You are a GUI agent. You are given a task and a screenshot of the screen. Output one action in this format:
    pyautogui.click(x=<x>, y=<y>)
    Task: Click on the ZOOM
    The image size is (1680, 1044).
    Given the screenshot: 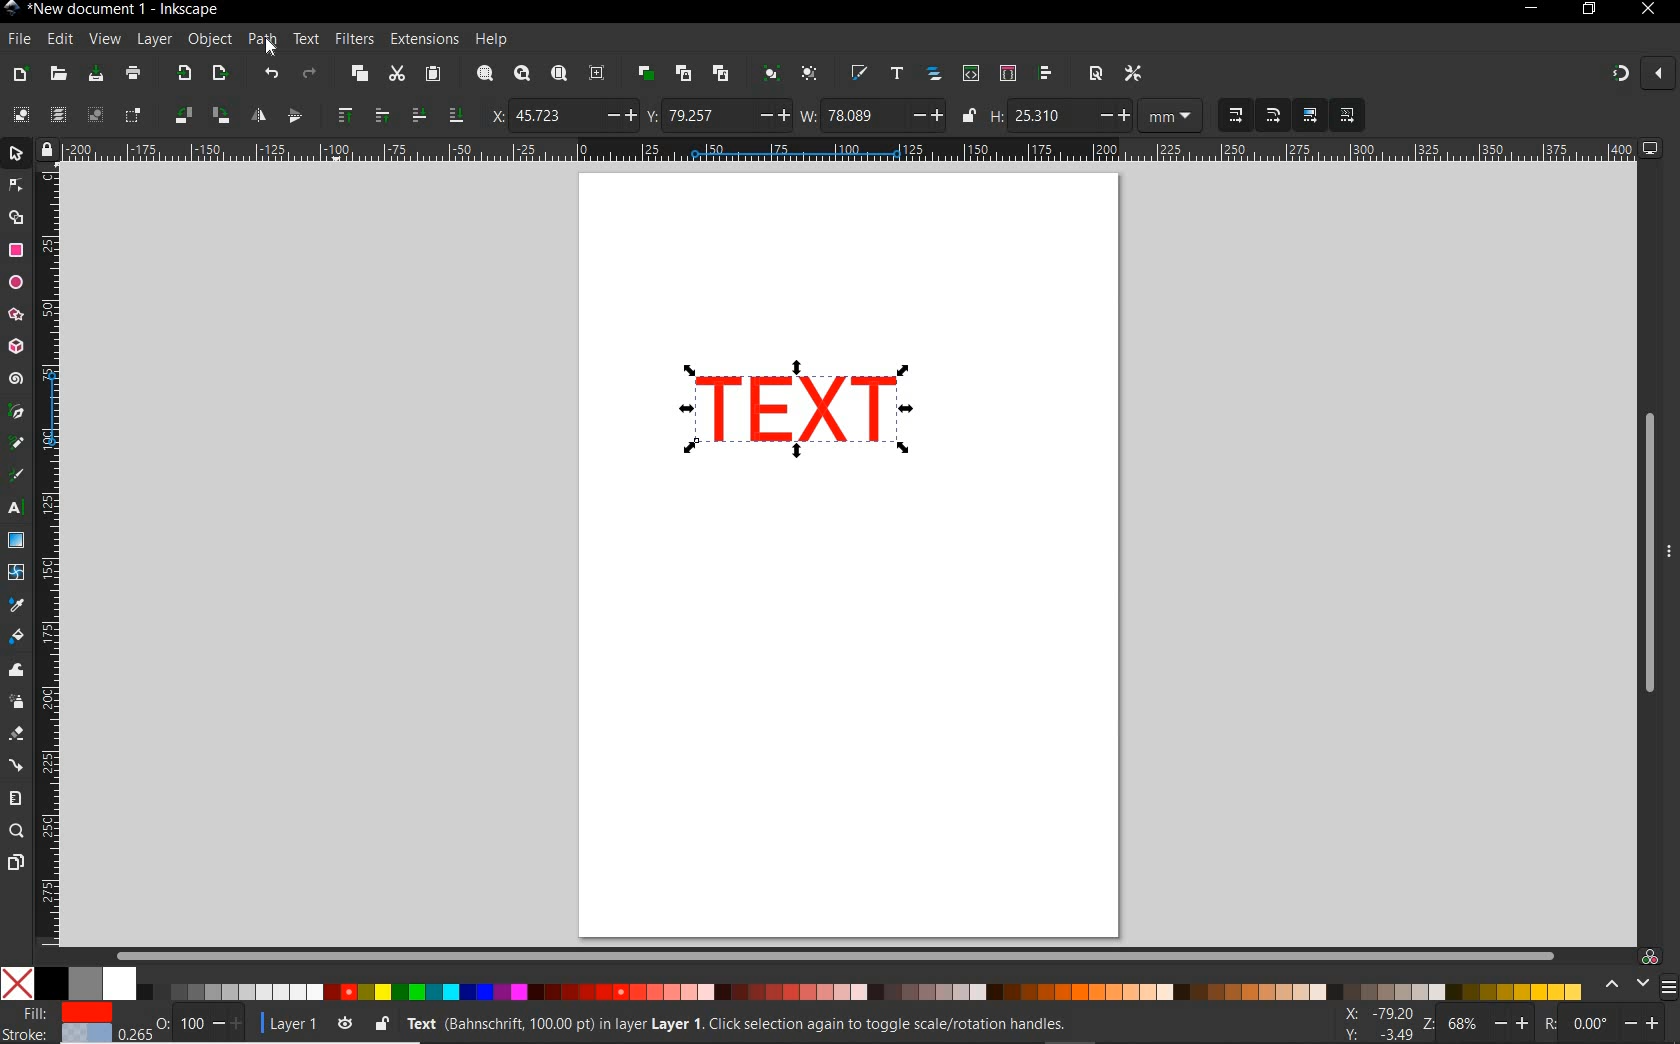 What is the action you would take?
    pyautogui.click(x=1477, y=1022)
    